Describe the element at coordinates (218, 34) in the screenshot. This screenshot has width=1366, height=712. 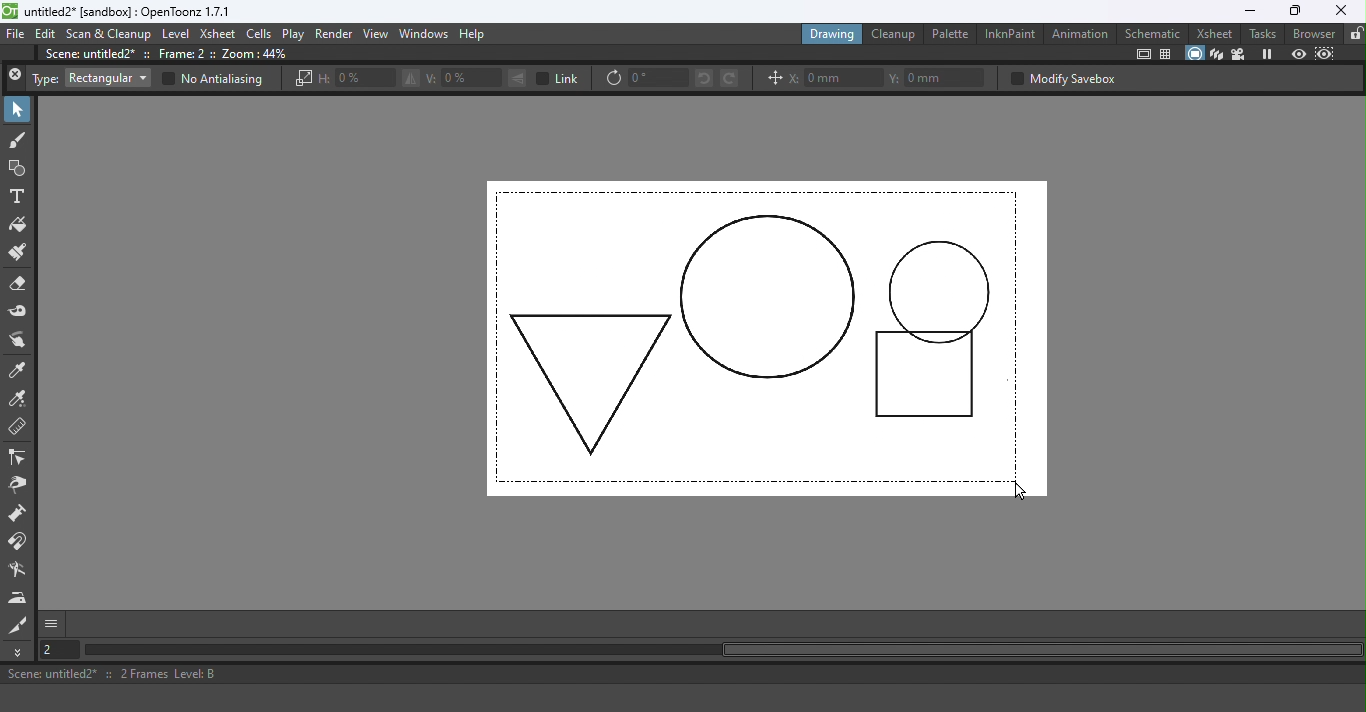
I see `Xsheet` at that location.